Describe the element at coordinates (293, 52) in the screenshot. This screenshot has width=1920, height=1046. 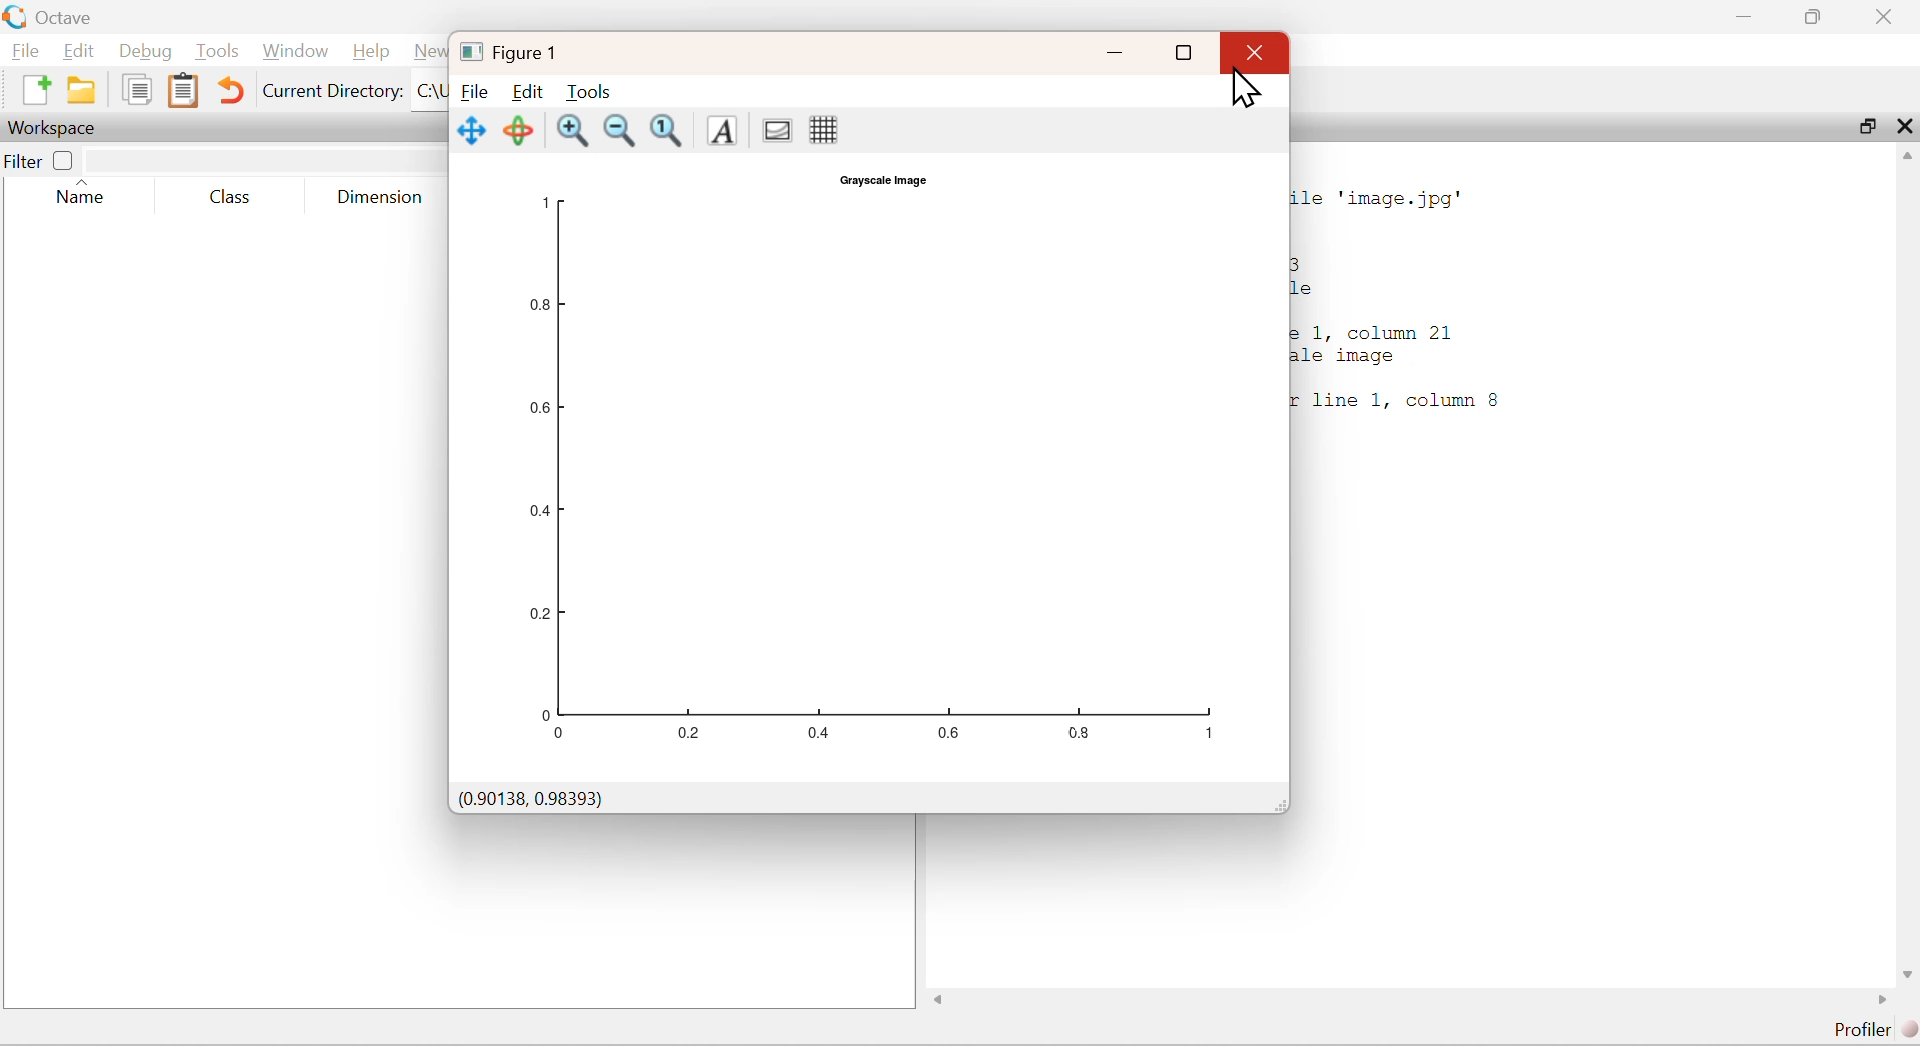
I see `Window` at that location.